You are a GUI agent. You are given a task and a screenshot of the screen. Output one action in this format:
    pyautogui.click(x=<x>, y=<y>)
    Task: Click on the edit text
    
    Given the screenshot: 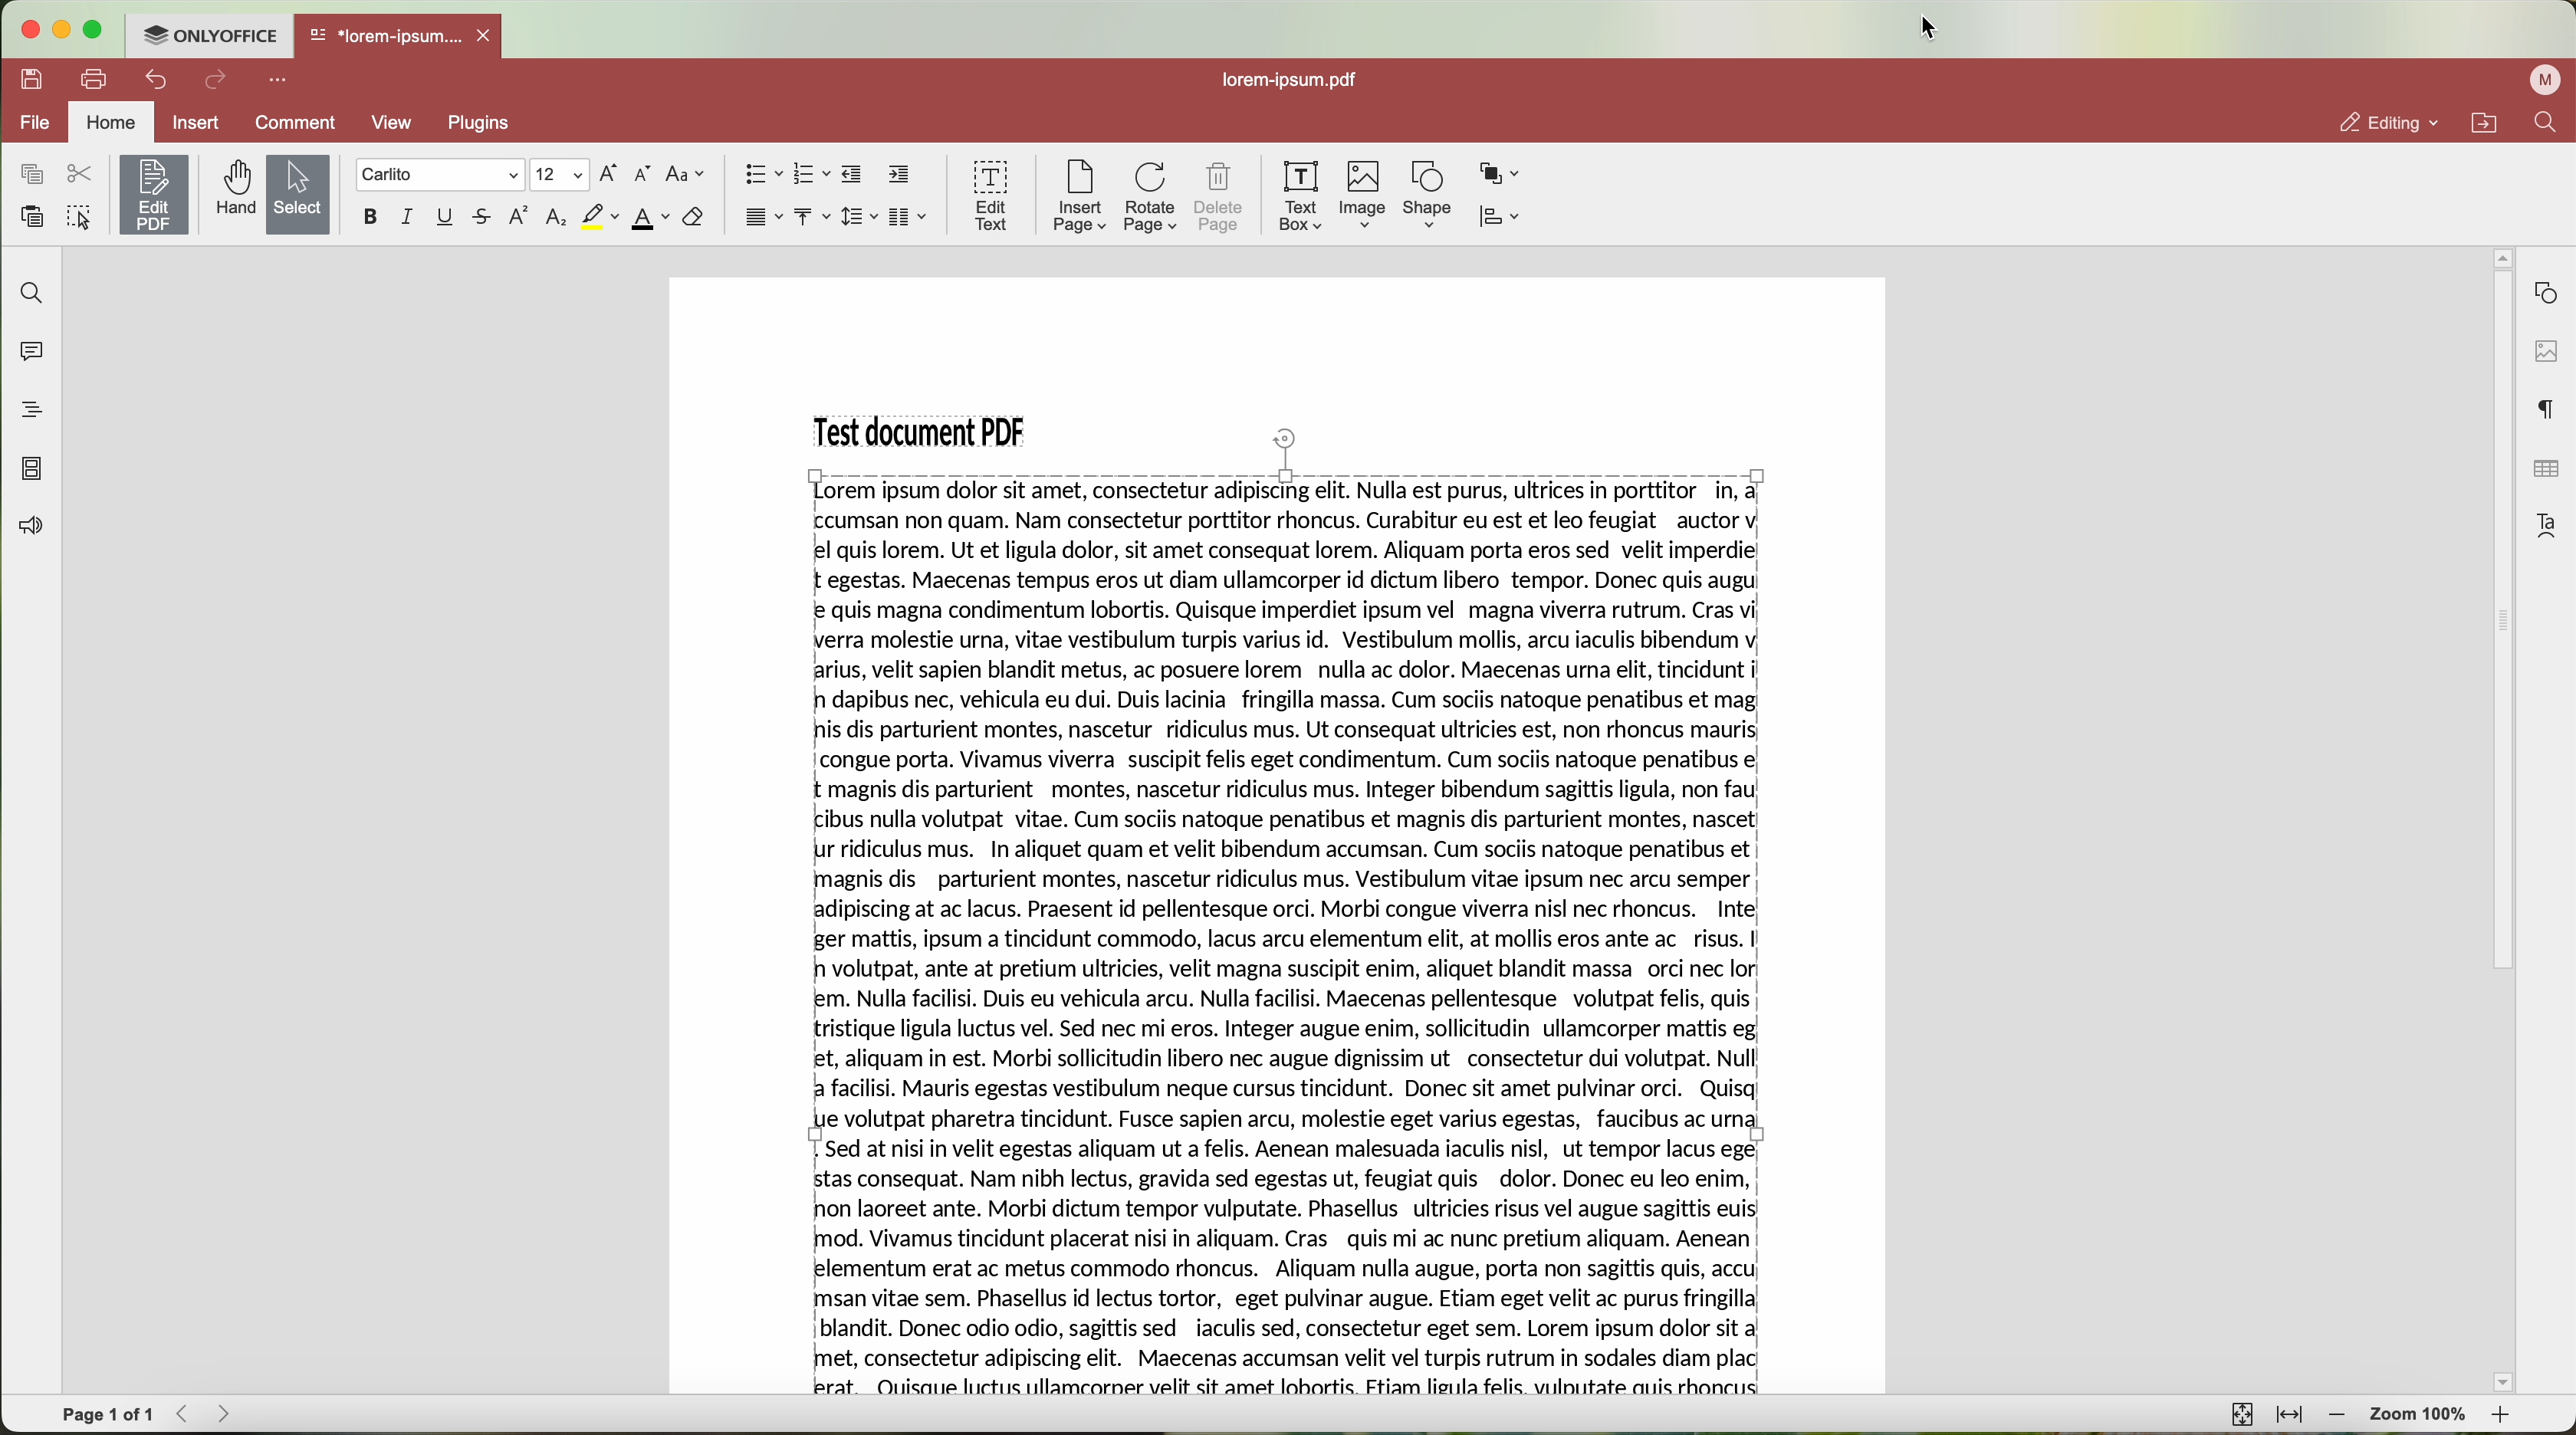 What is the action you would take?
    pyautogui.click(x=992, y=196)
    